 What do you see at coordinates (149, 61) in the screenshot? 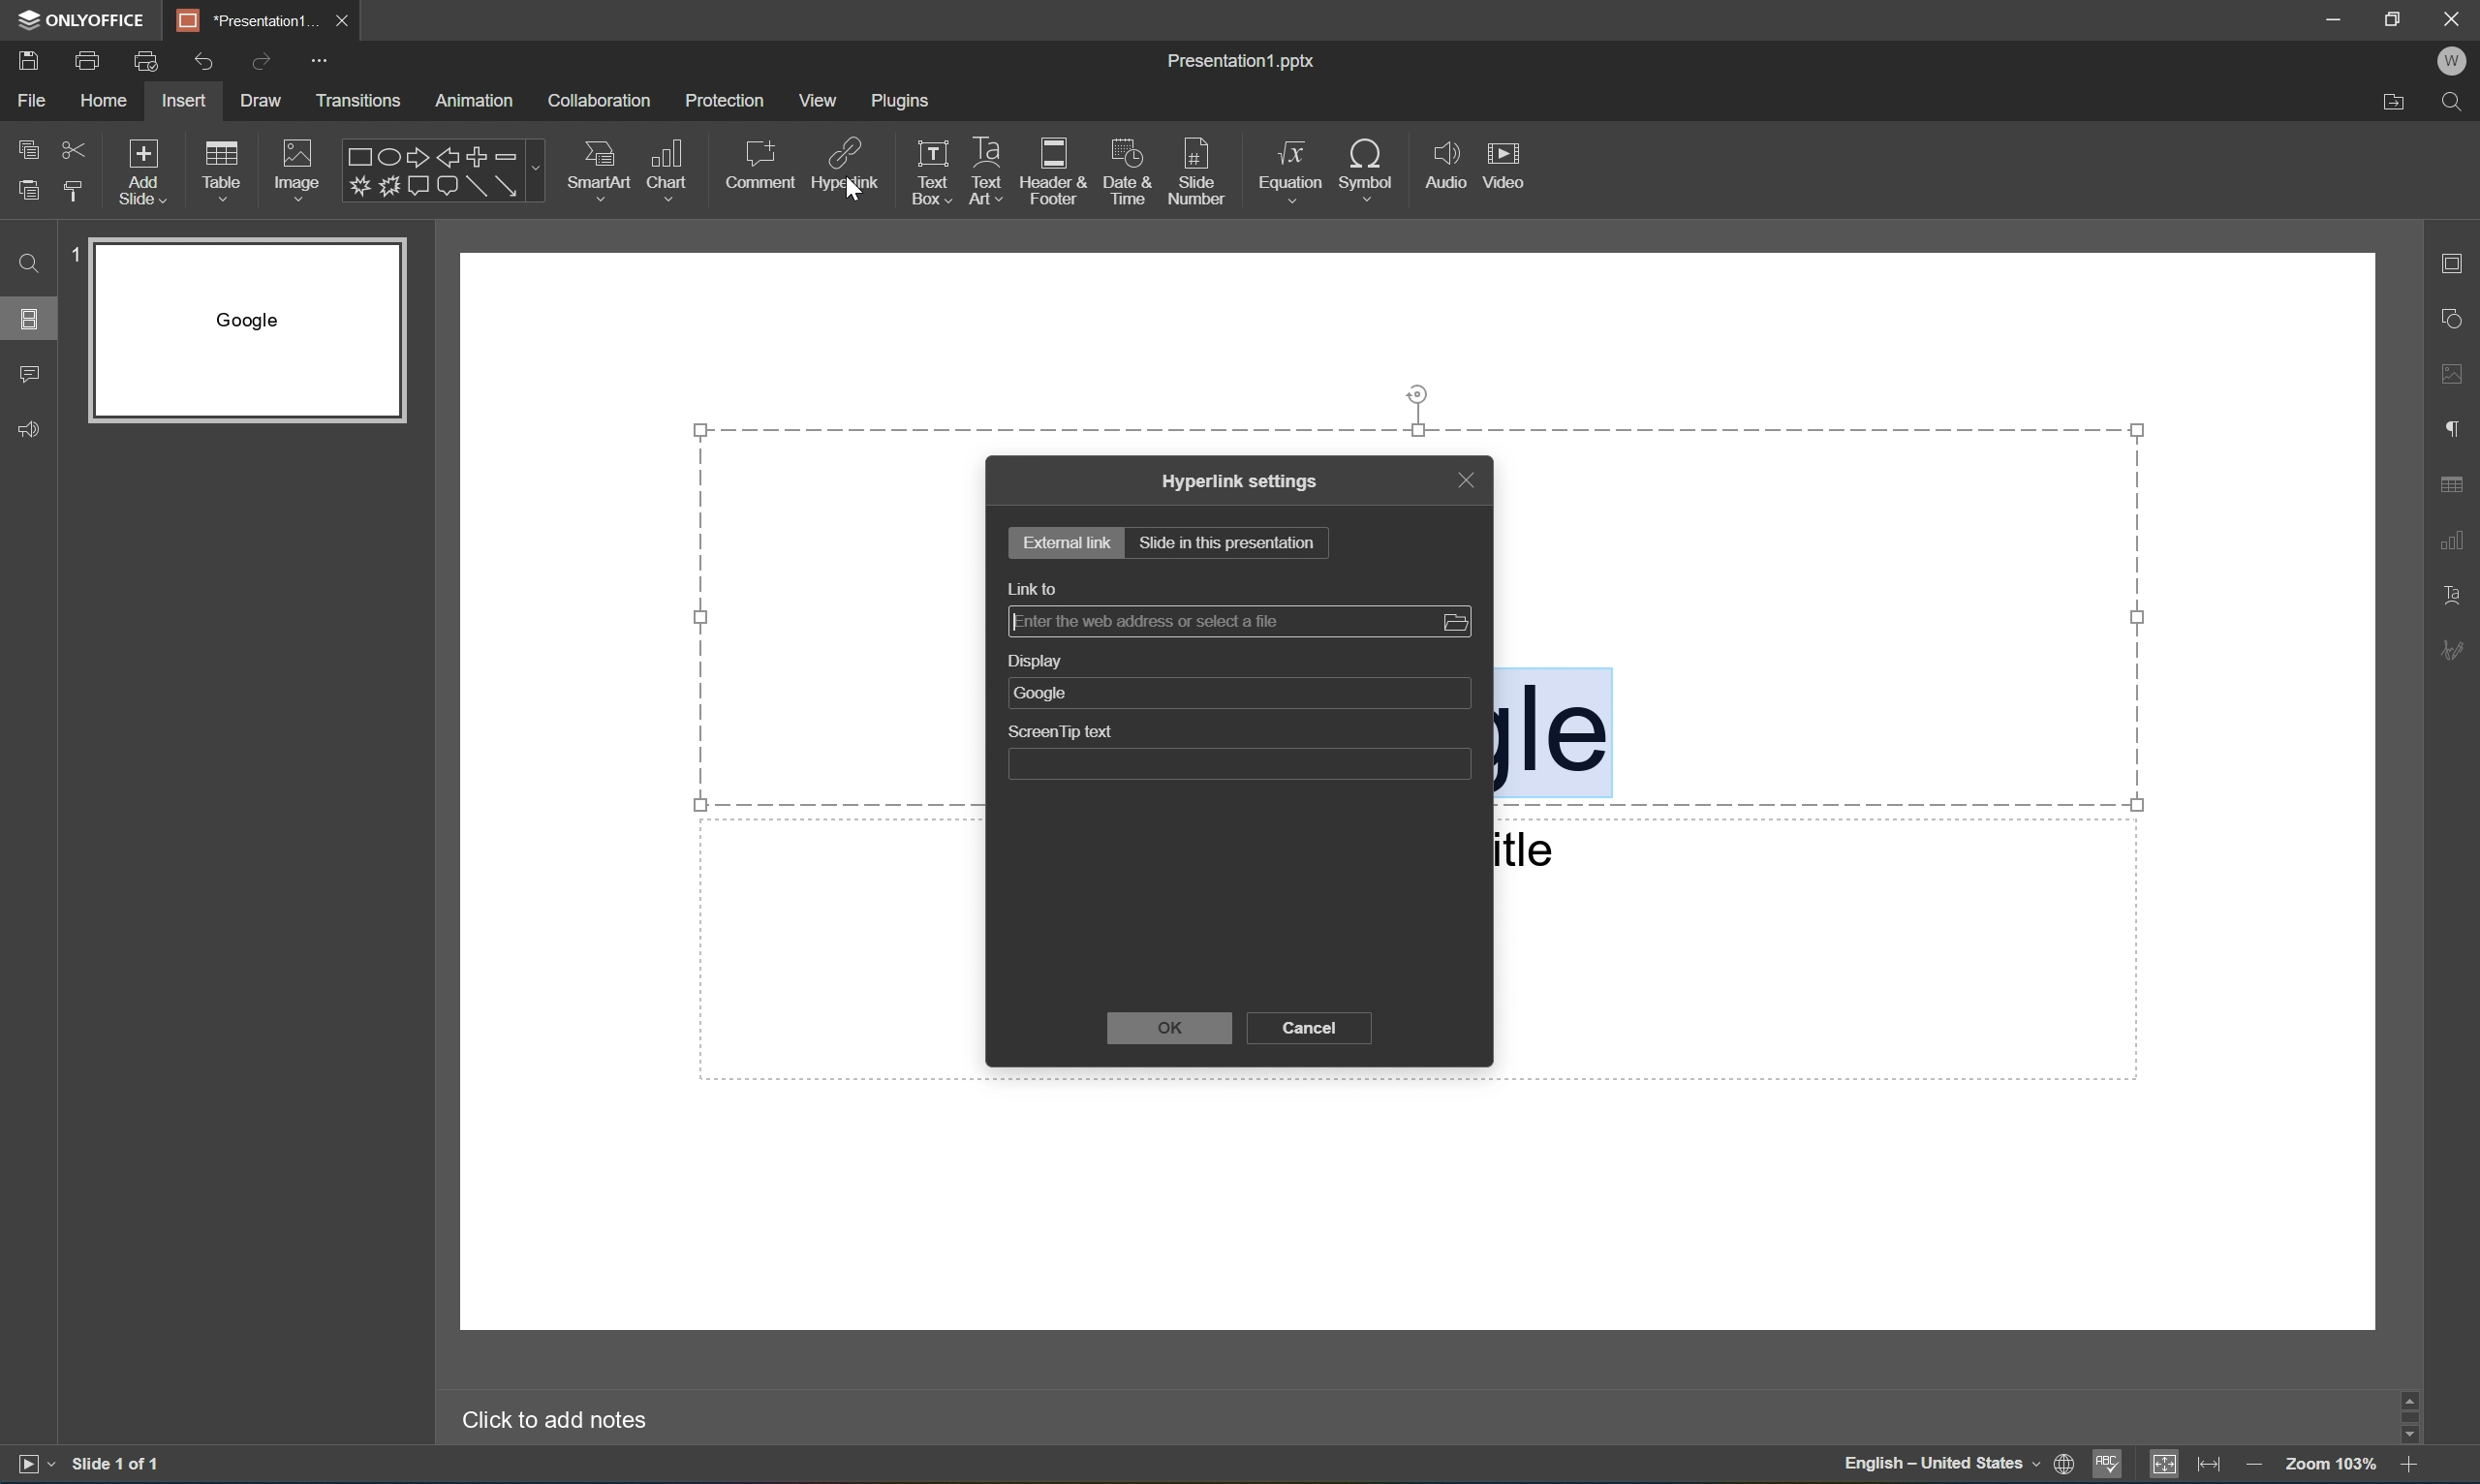
I see `Quick print` at bounding box center [149, 61].